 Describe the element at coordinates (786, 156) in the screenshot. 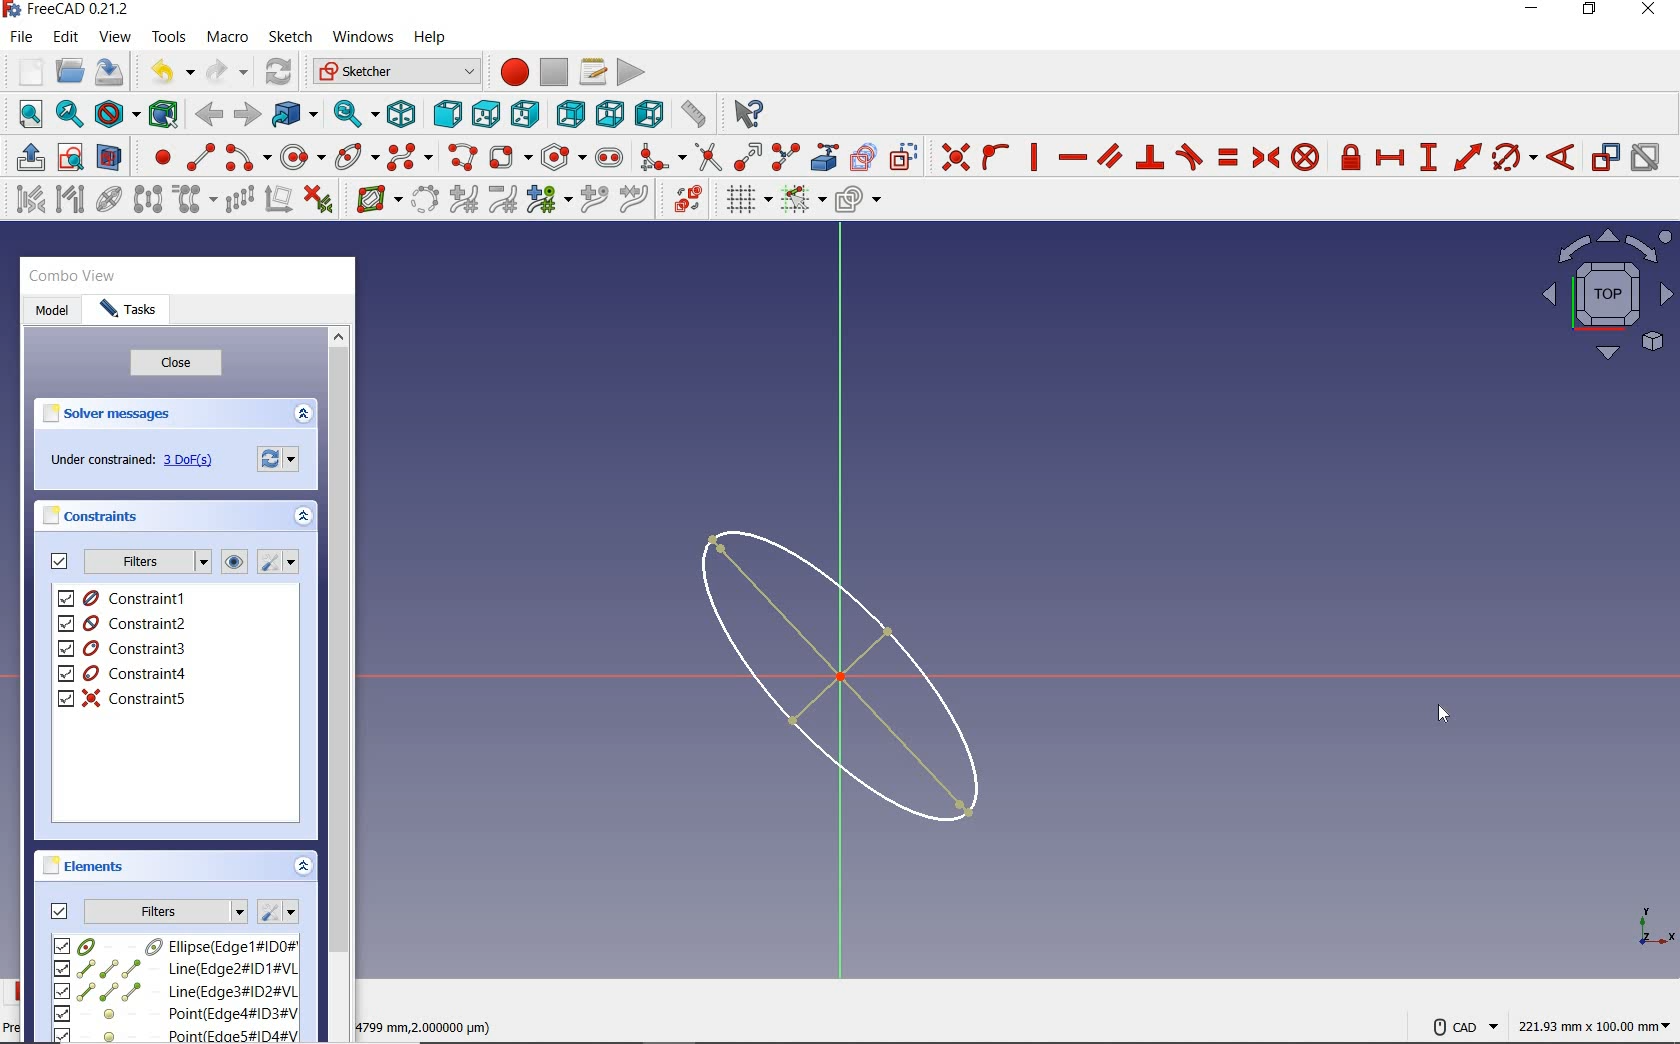

I see `split edge` at that location.